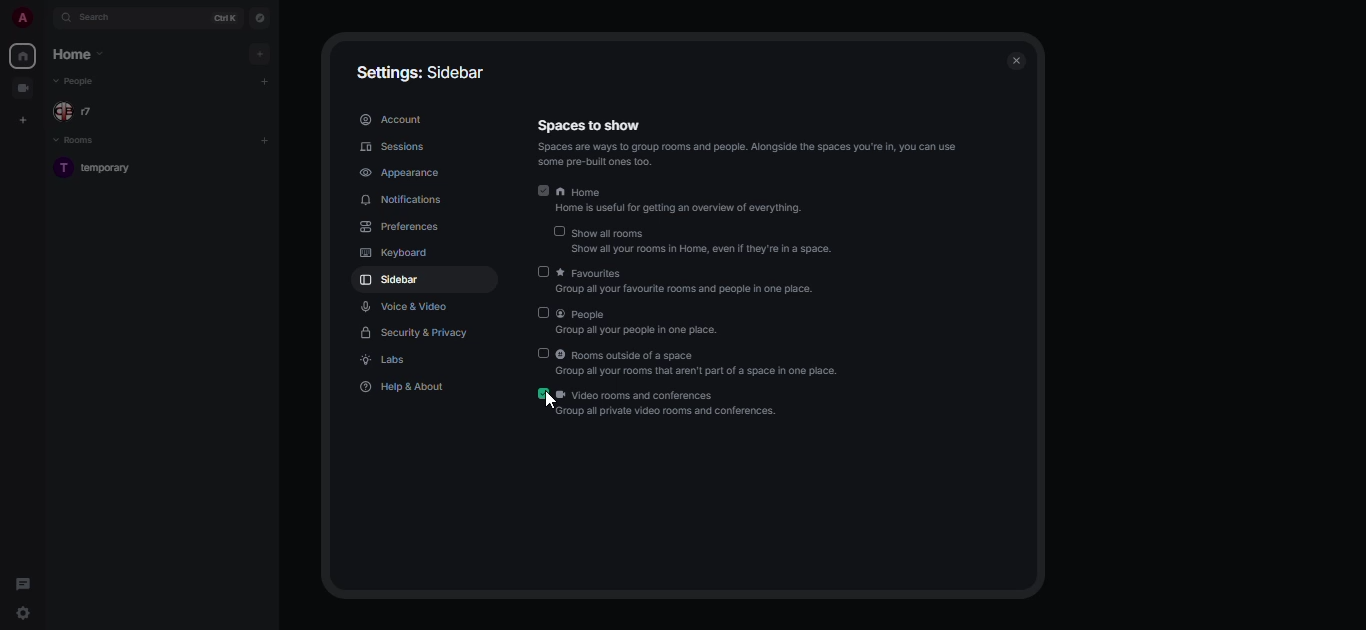 The width and height of the screenshot is (1366, 630). Describe the element at coordinates (542, 191) in the screenshot. I see `enabled` at that location.